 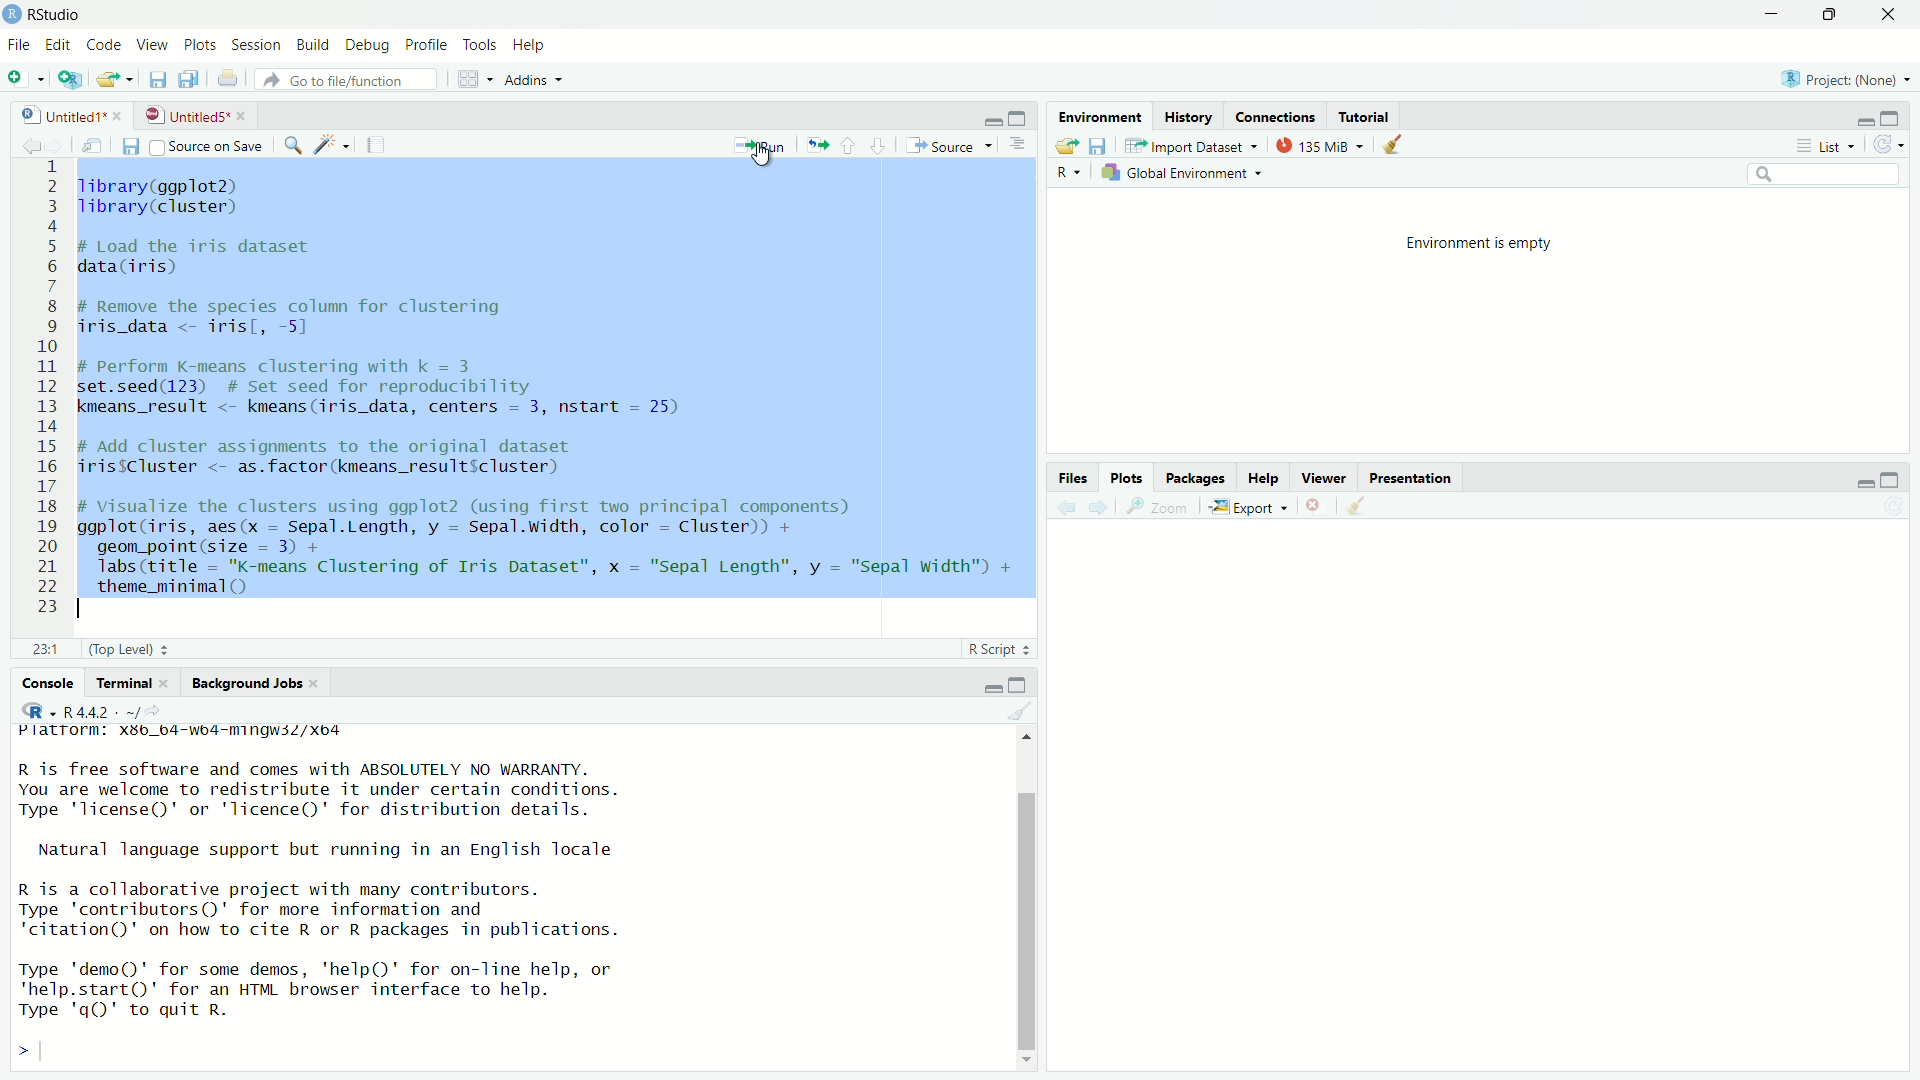 I want to click on go back to the previous source location, so click(x=20, y=143).